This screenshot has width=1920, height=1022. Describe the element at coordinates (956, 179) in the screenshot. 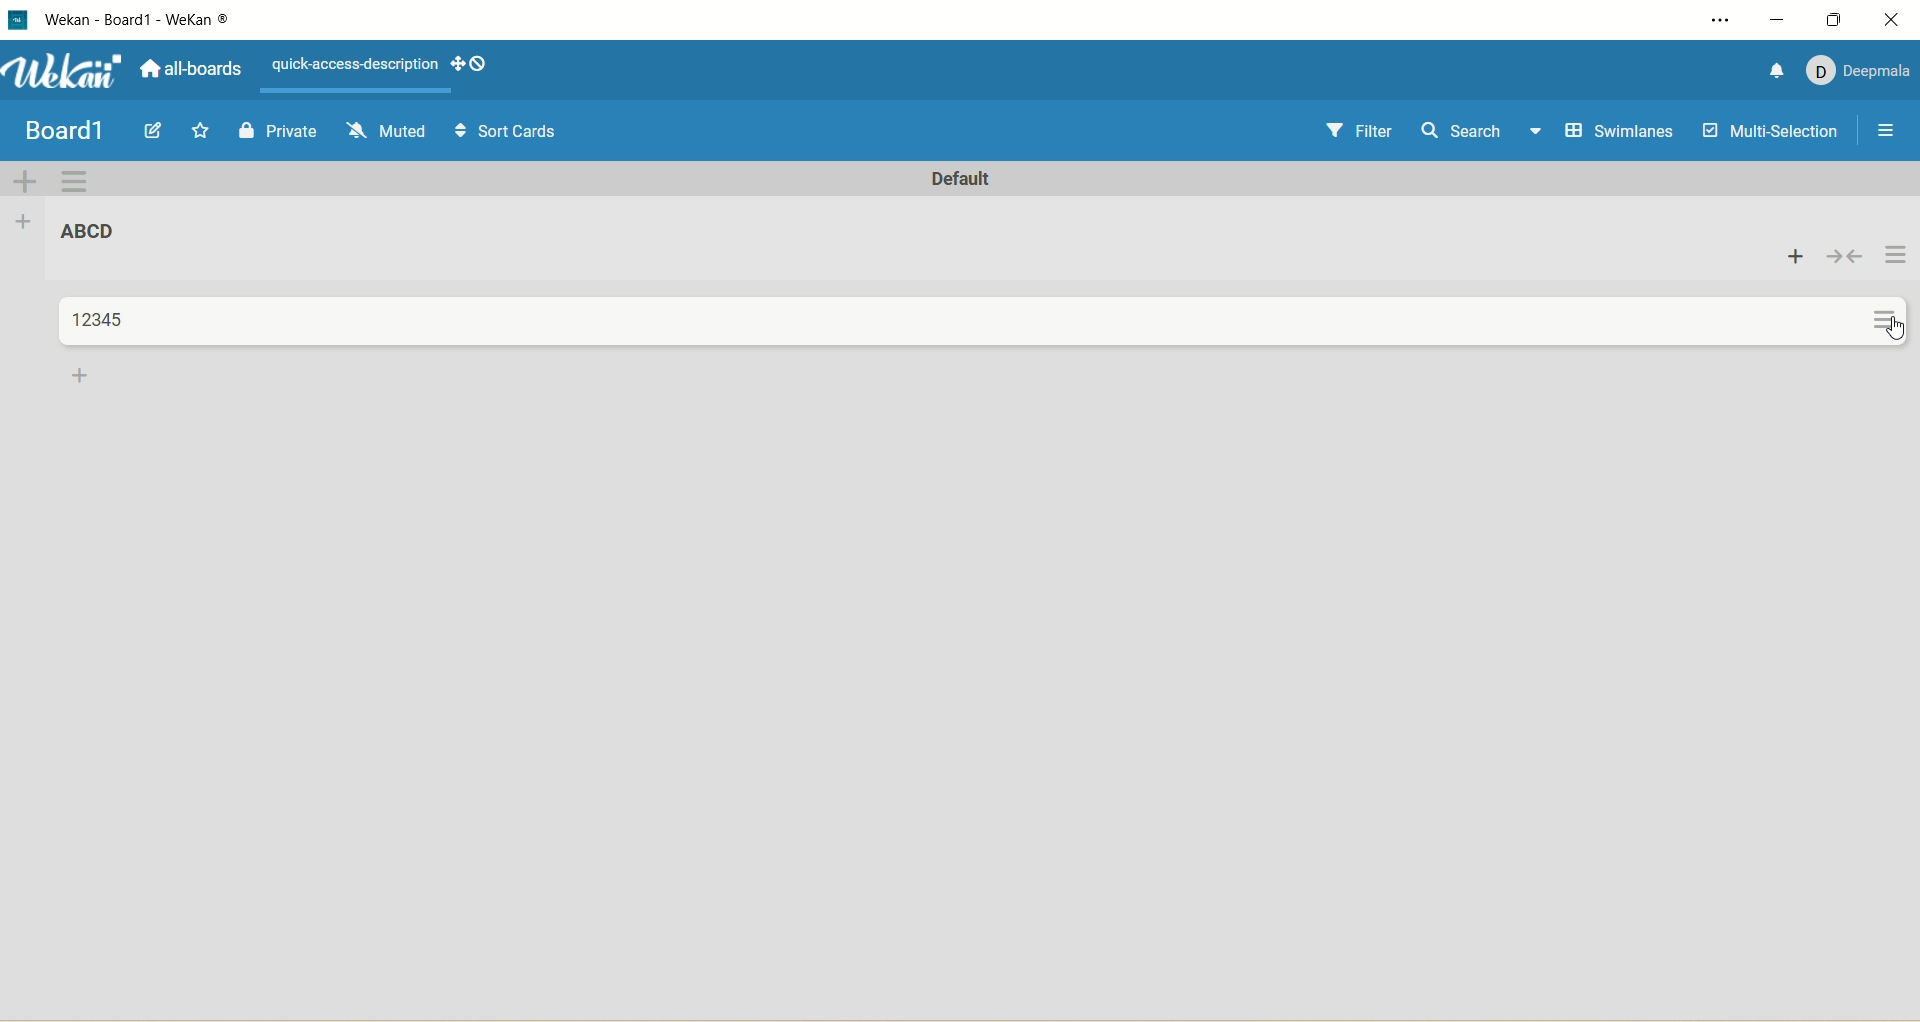

I see `default` at that location.